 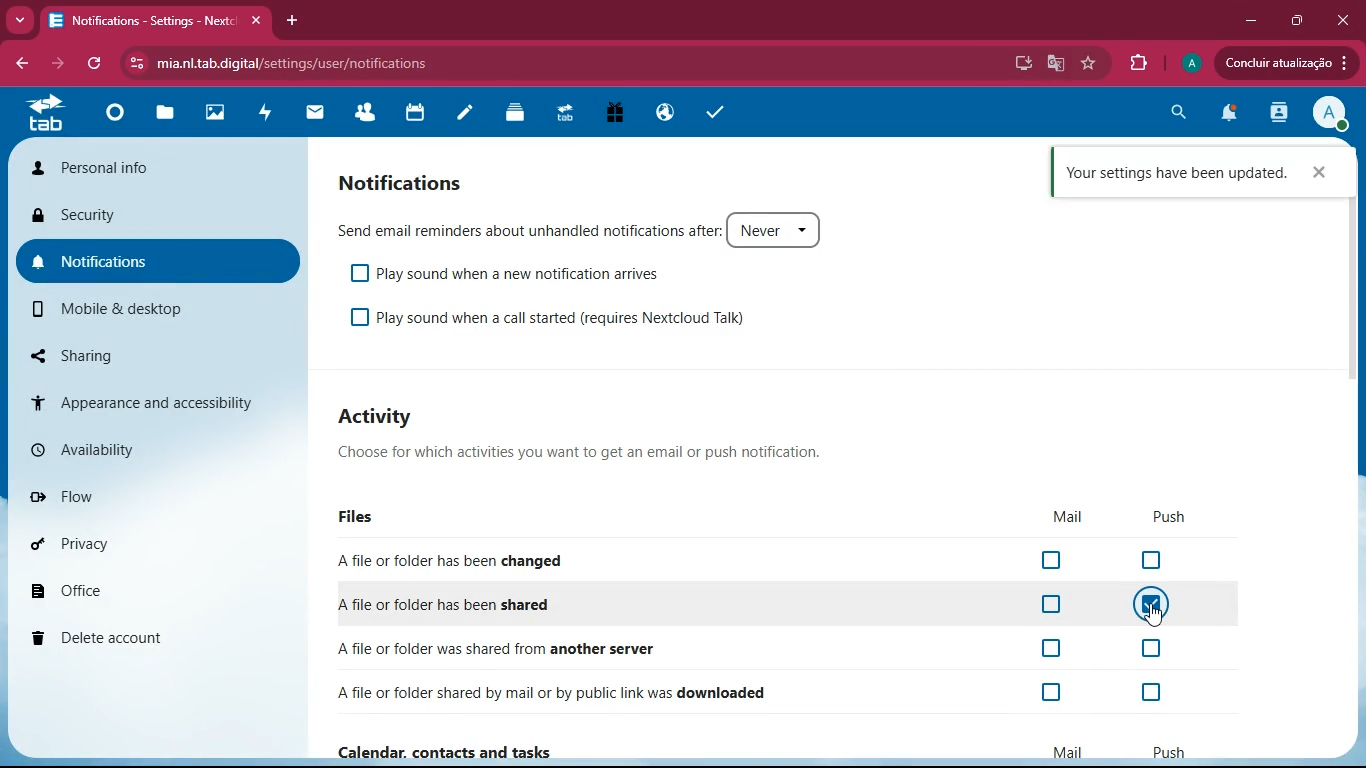 What do you see at coordinates (160, 214) in the screenshot?
I see `security` at bounding box center [160, 214].